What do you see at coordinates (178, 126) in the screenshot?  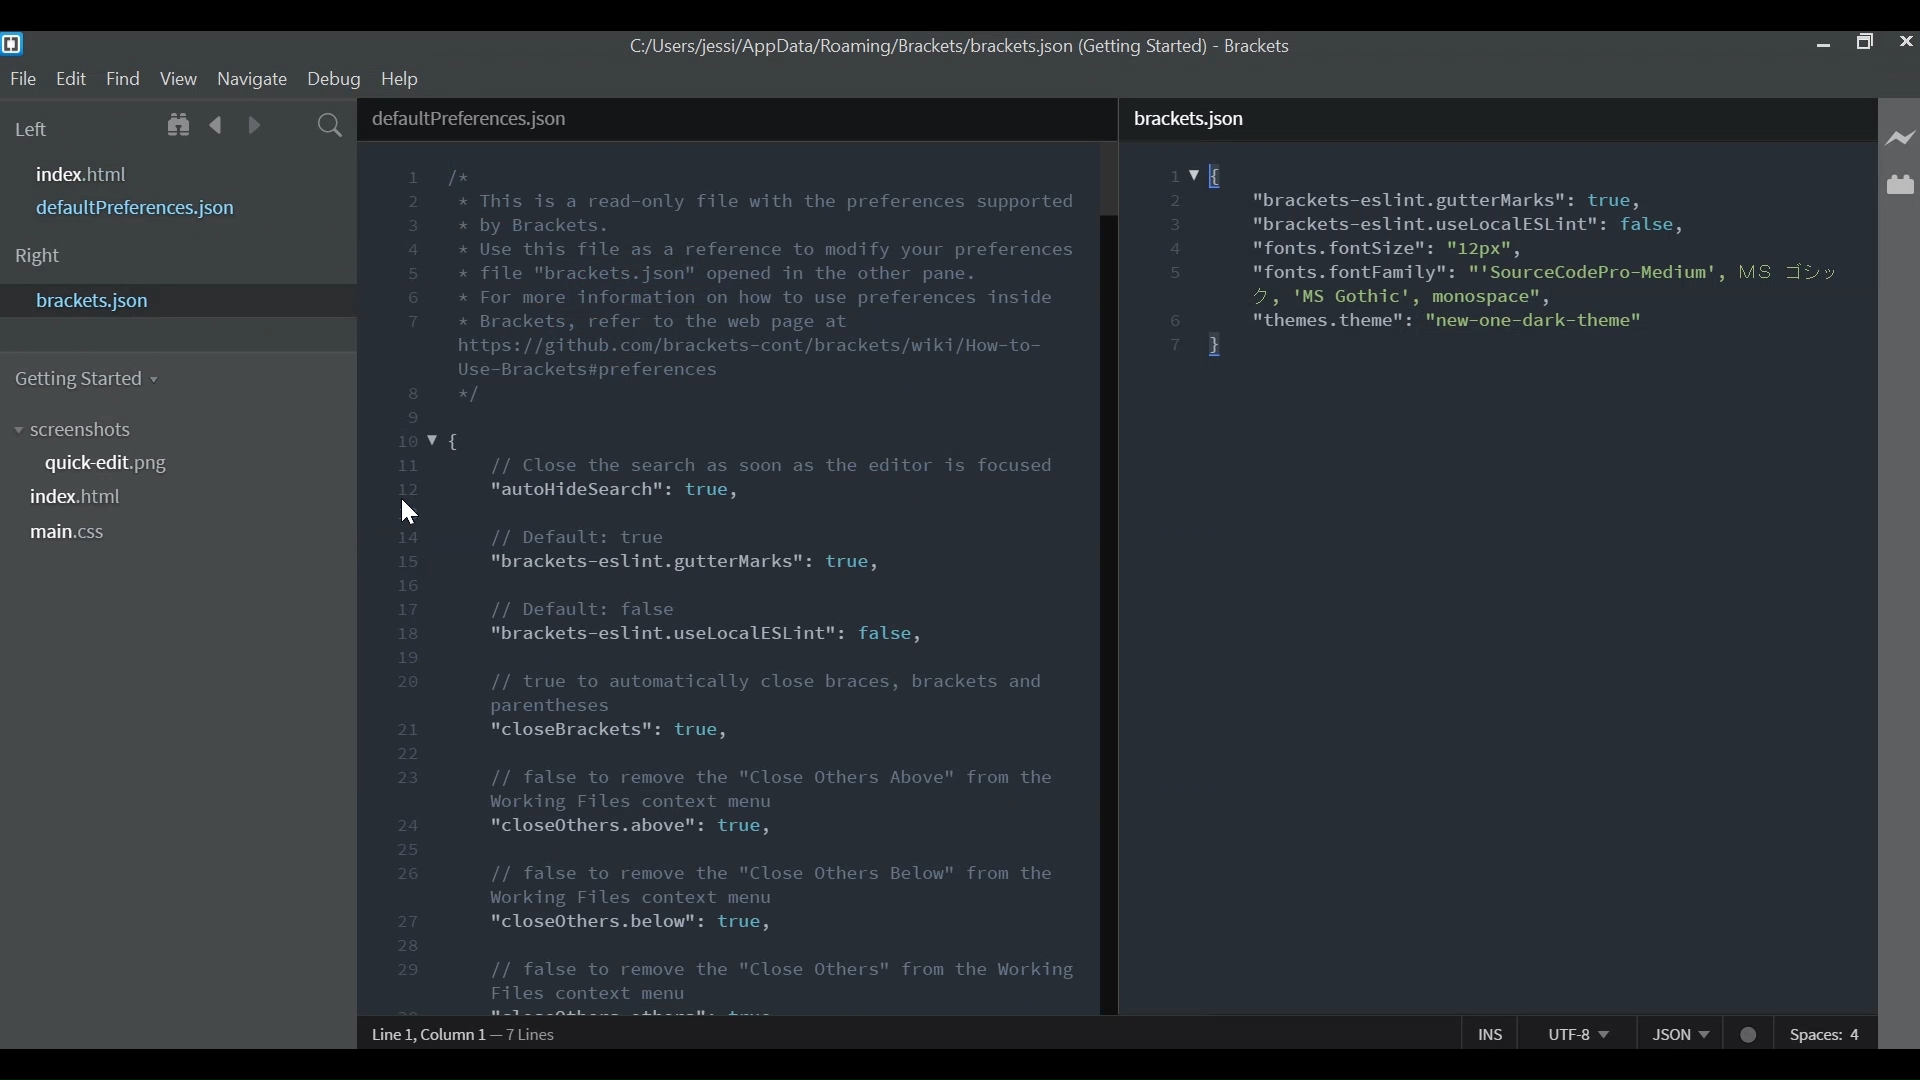 I see `Show in File tree` at bounding box center [178, 126].